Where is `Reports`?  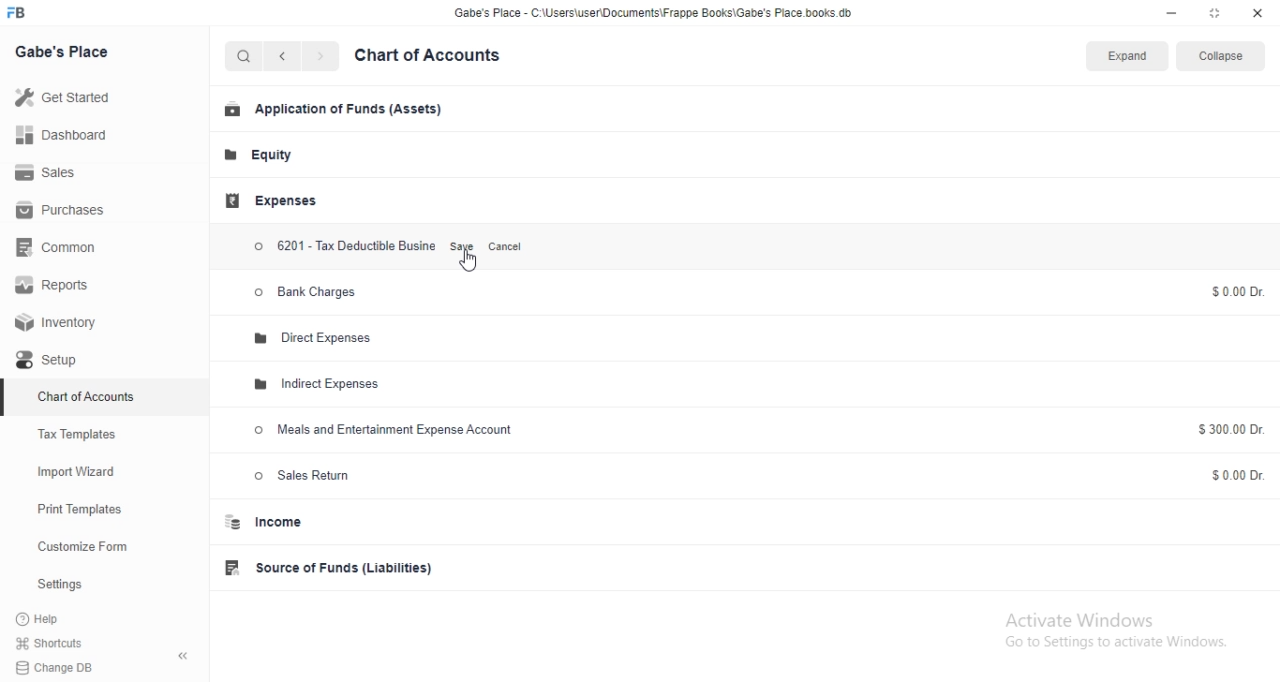
Reports is located at coordinates (57, 286).